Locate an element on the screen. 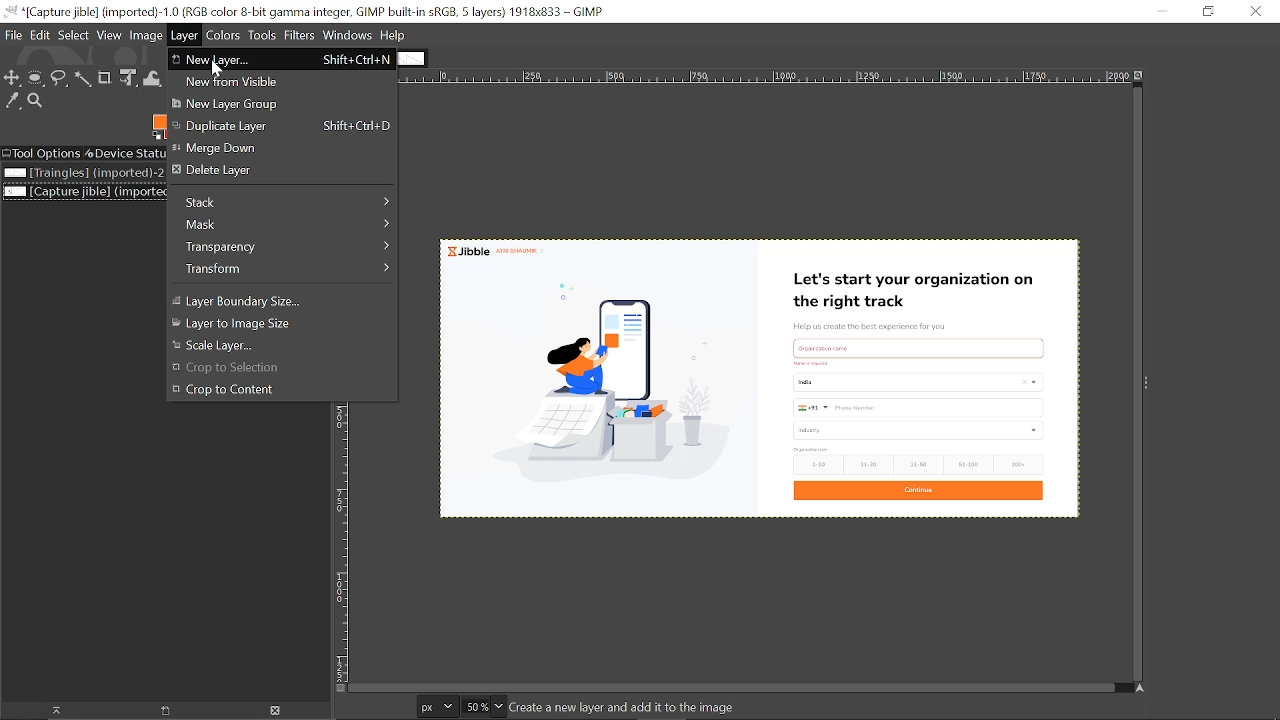  Help is located at coordinates (392, 36).